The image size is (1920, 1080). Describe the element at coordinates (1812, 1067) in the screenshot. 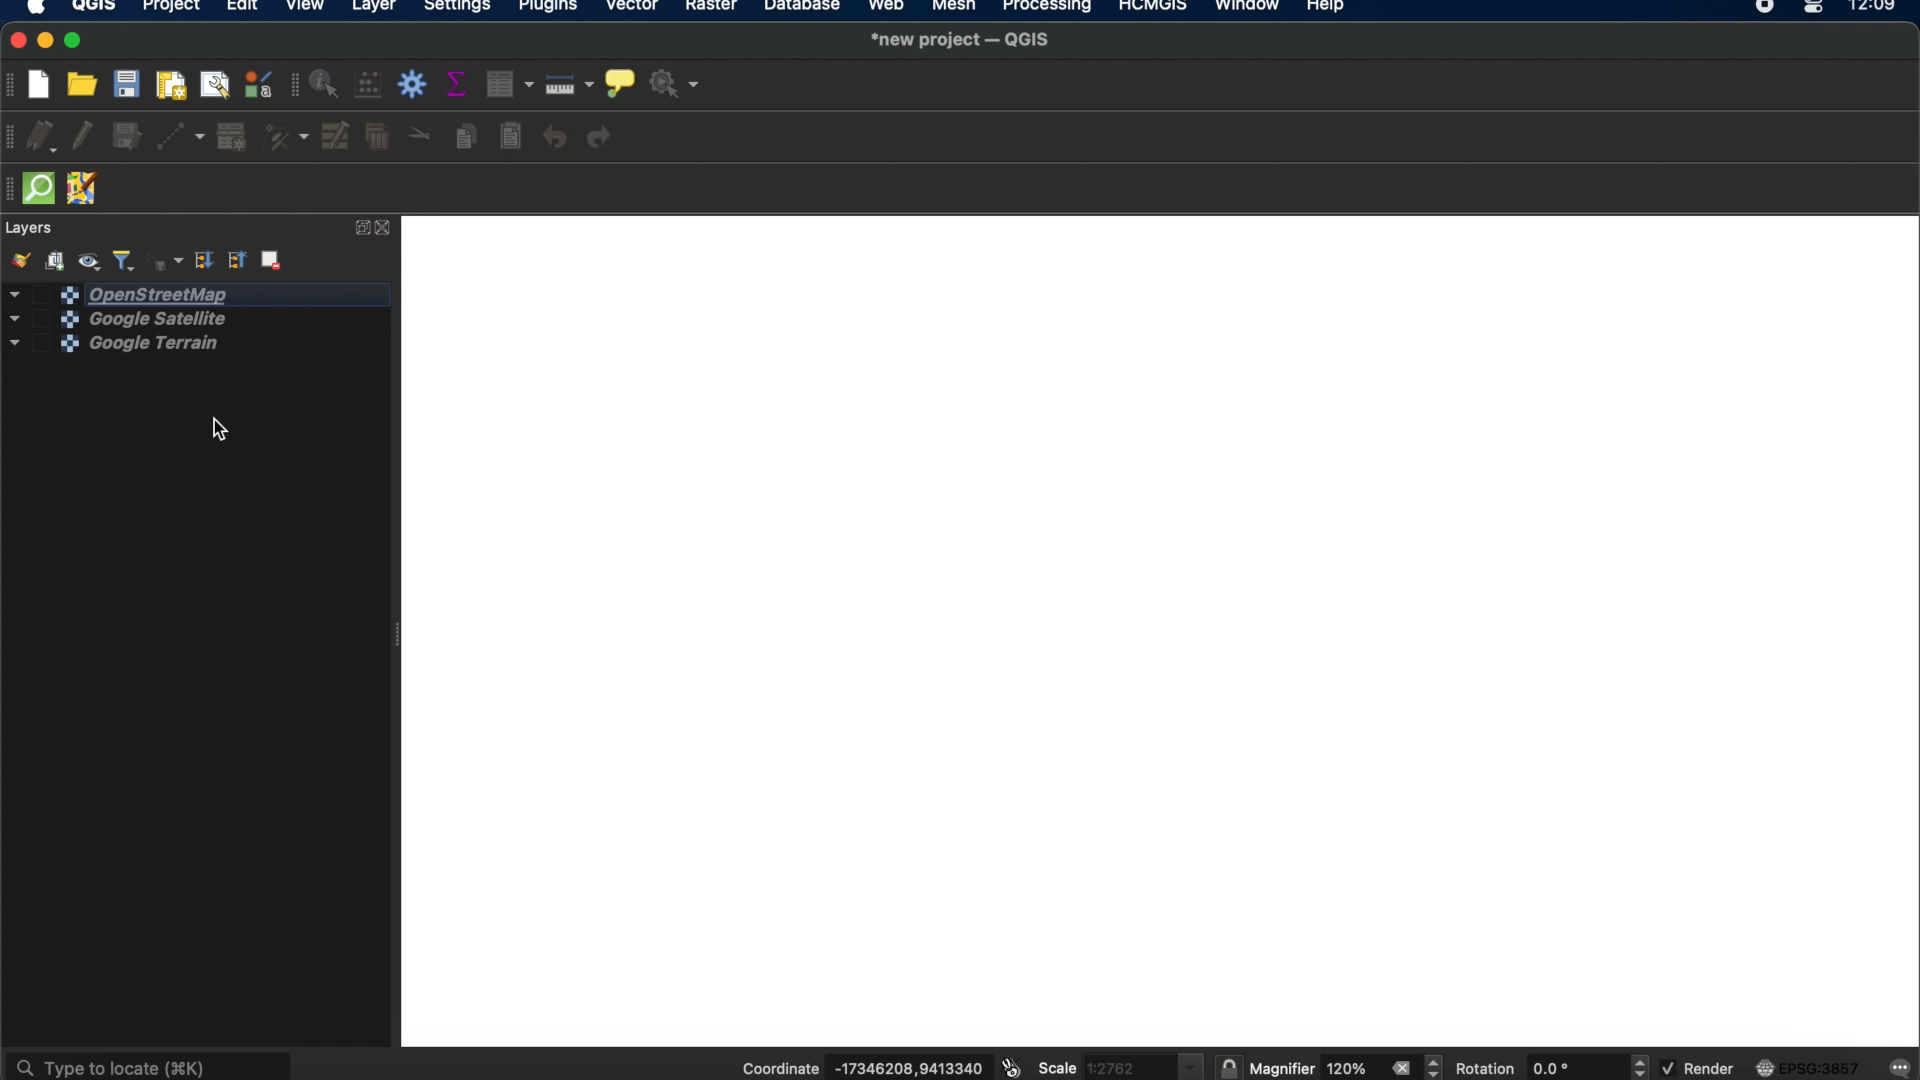

I see `EPSG:3857` at that location.